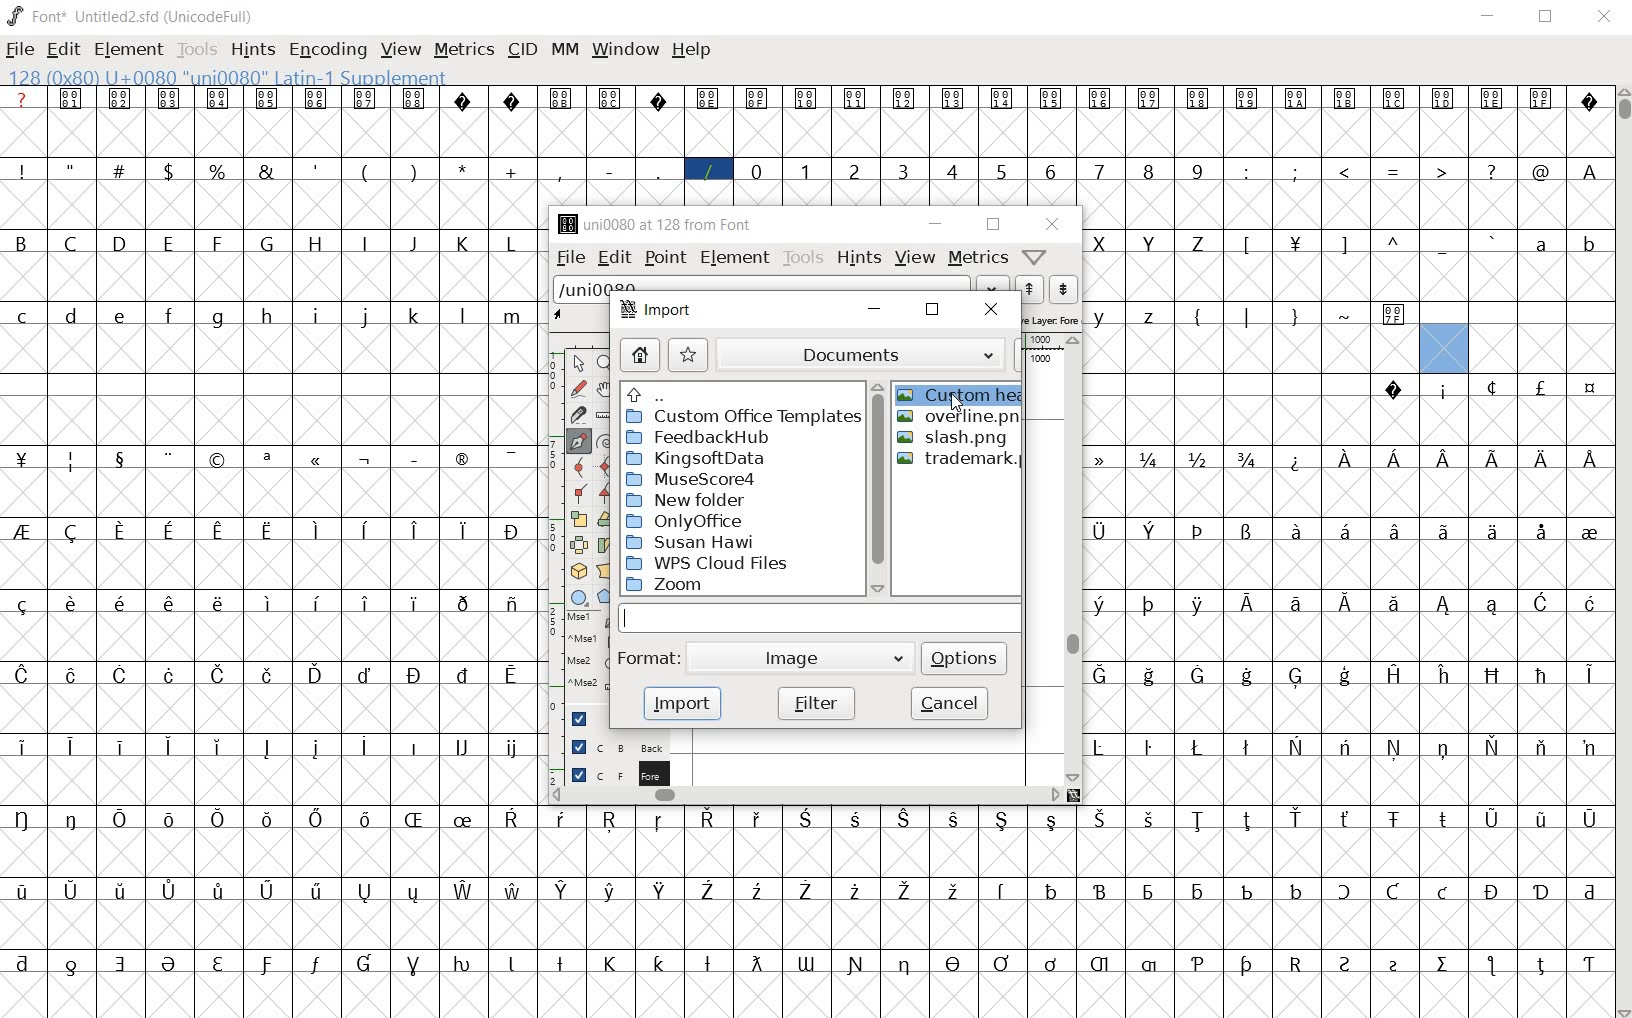 The width and height of the screenshot is (1632, 1018). I want to click on glyph, so click(1544, 460).